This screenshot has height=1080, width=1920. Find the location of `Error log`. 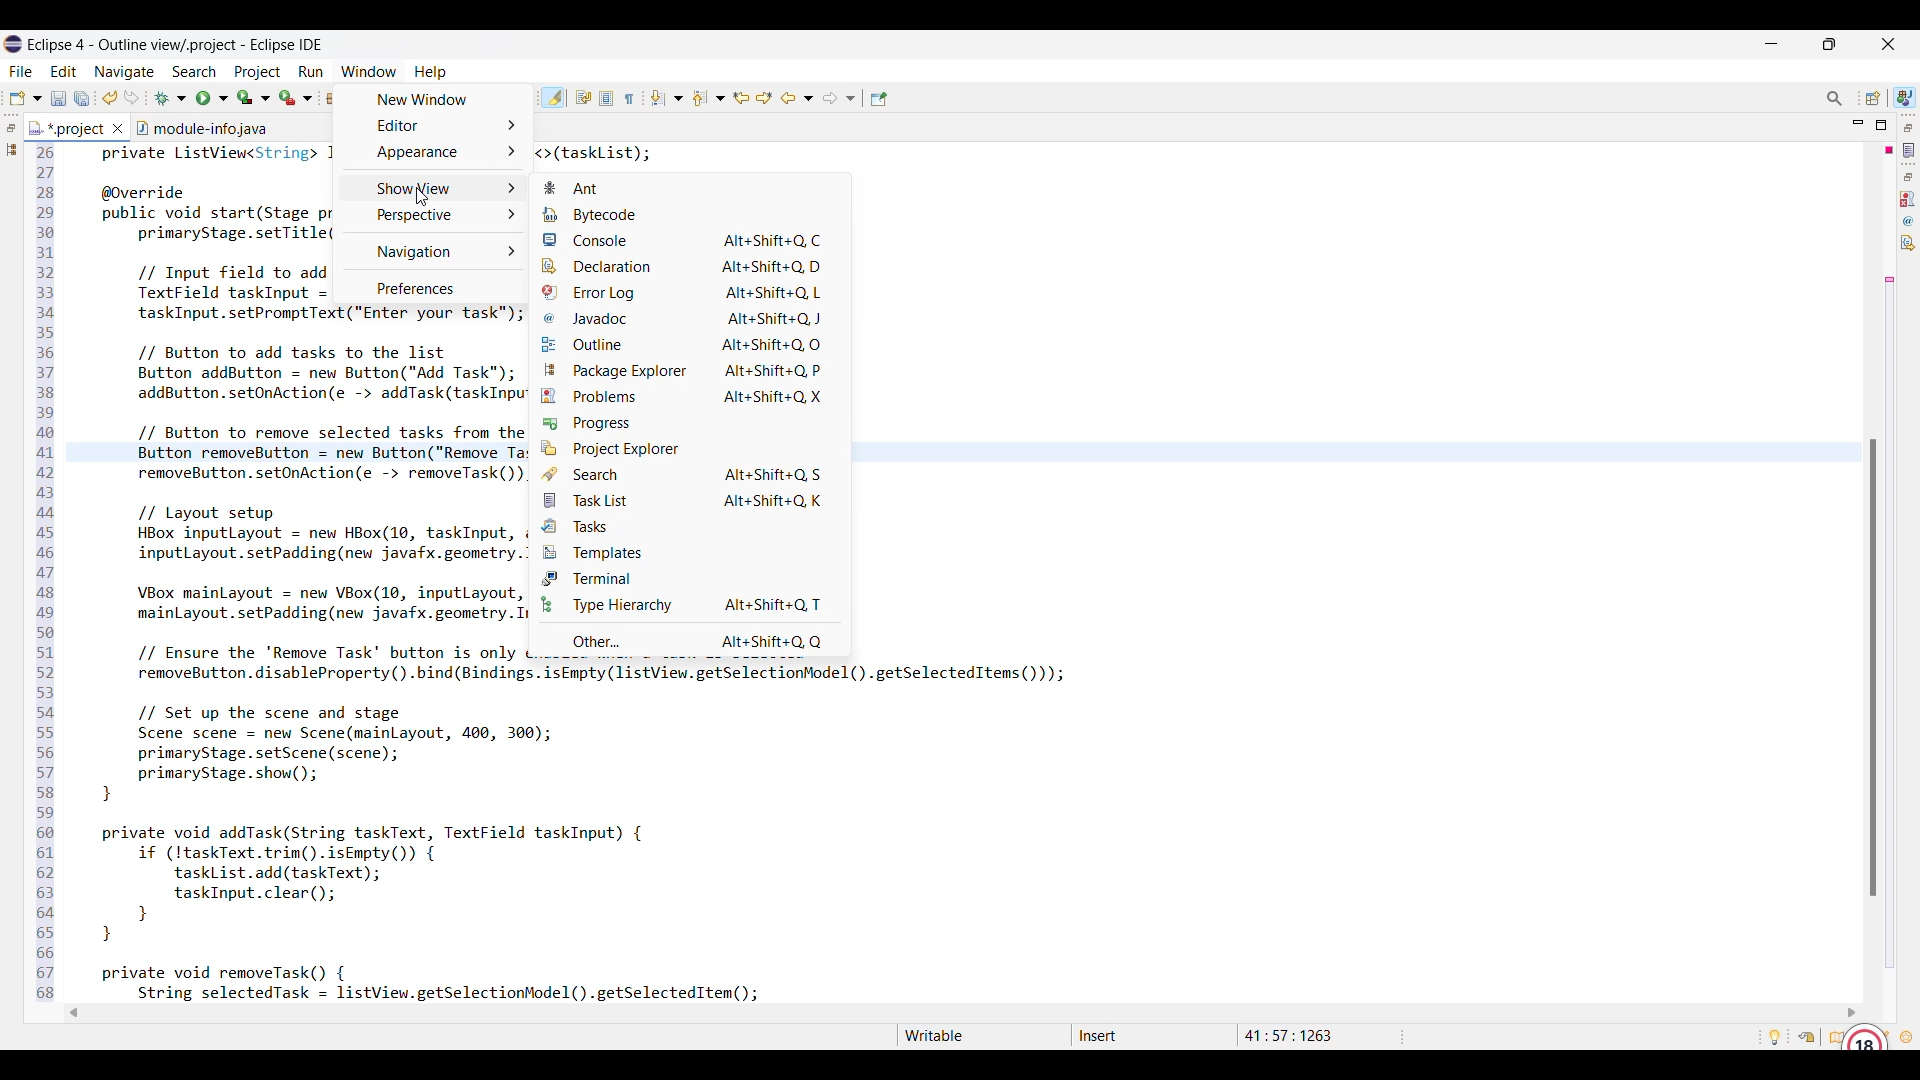

Error log is located at coordinates (688, 292).